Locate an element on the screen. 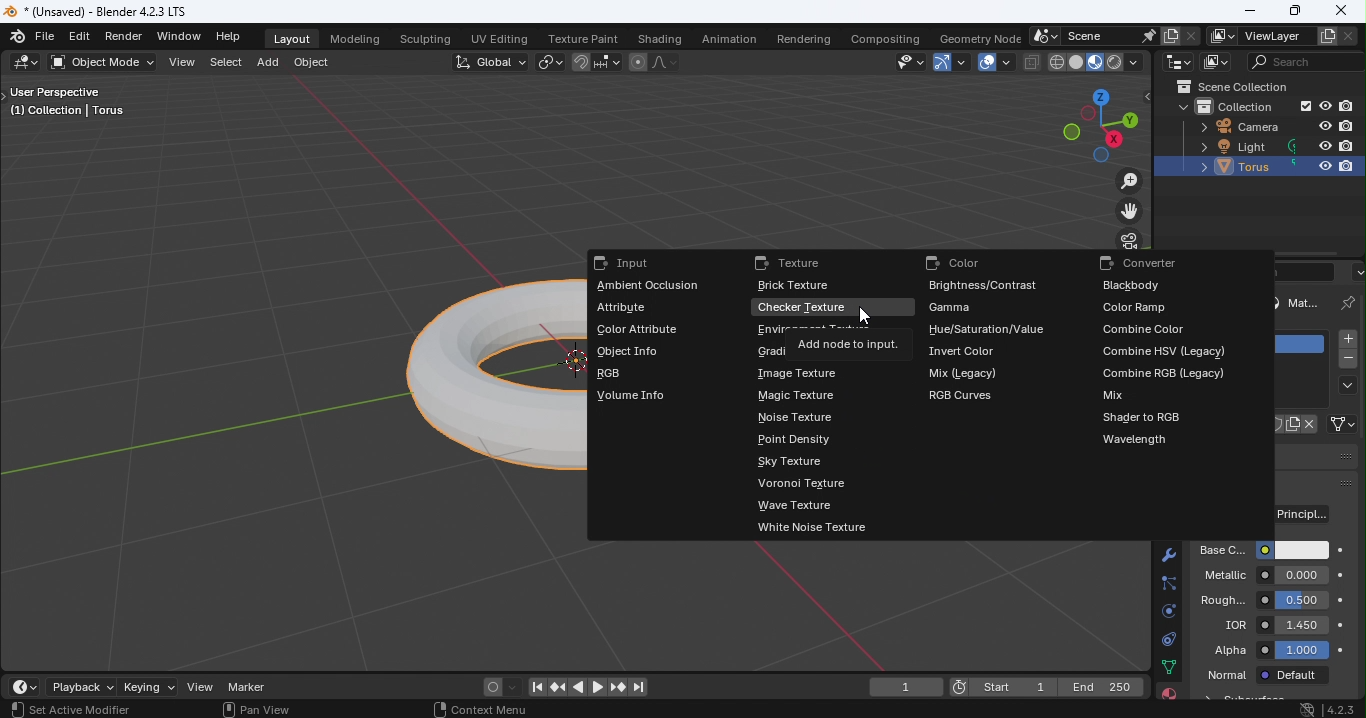  Marker is located at coordinates (247, 688).